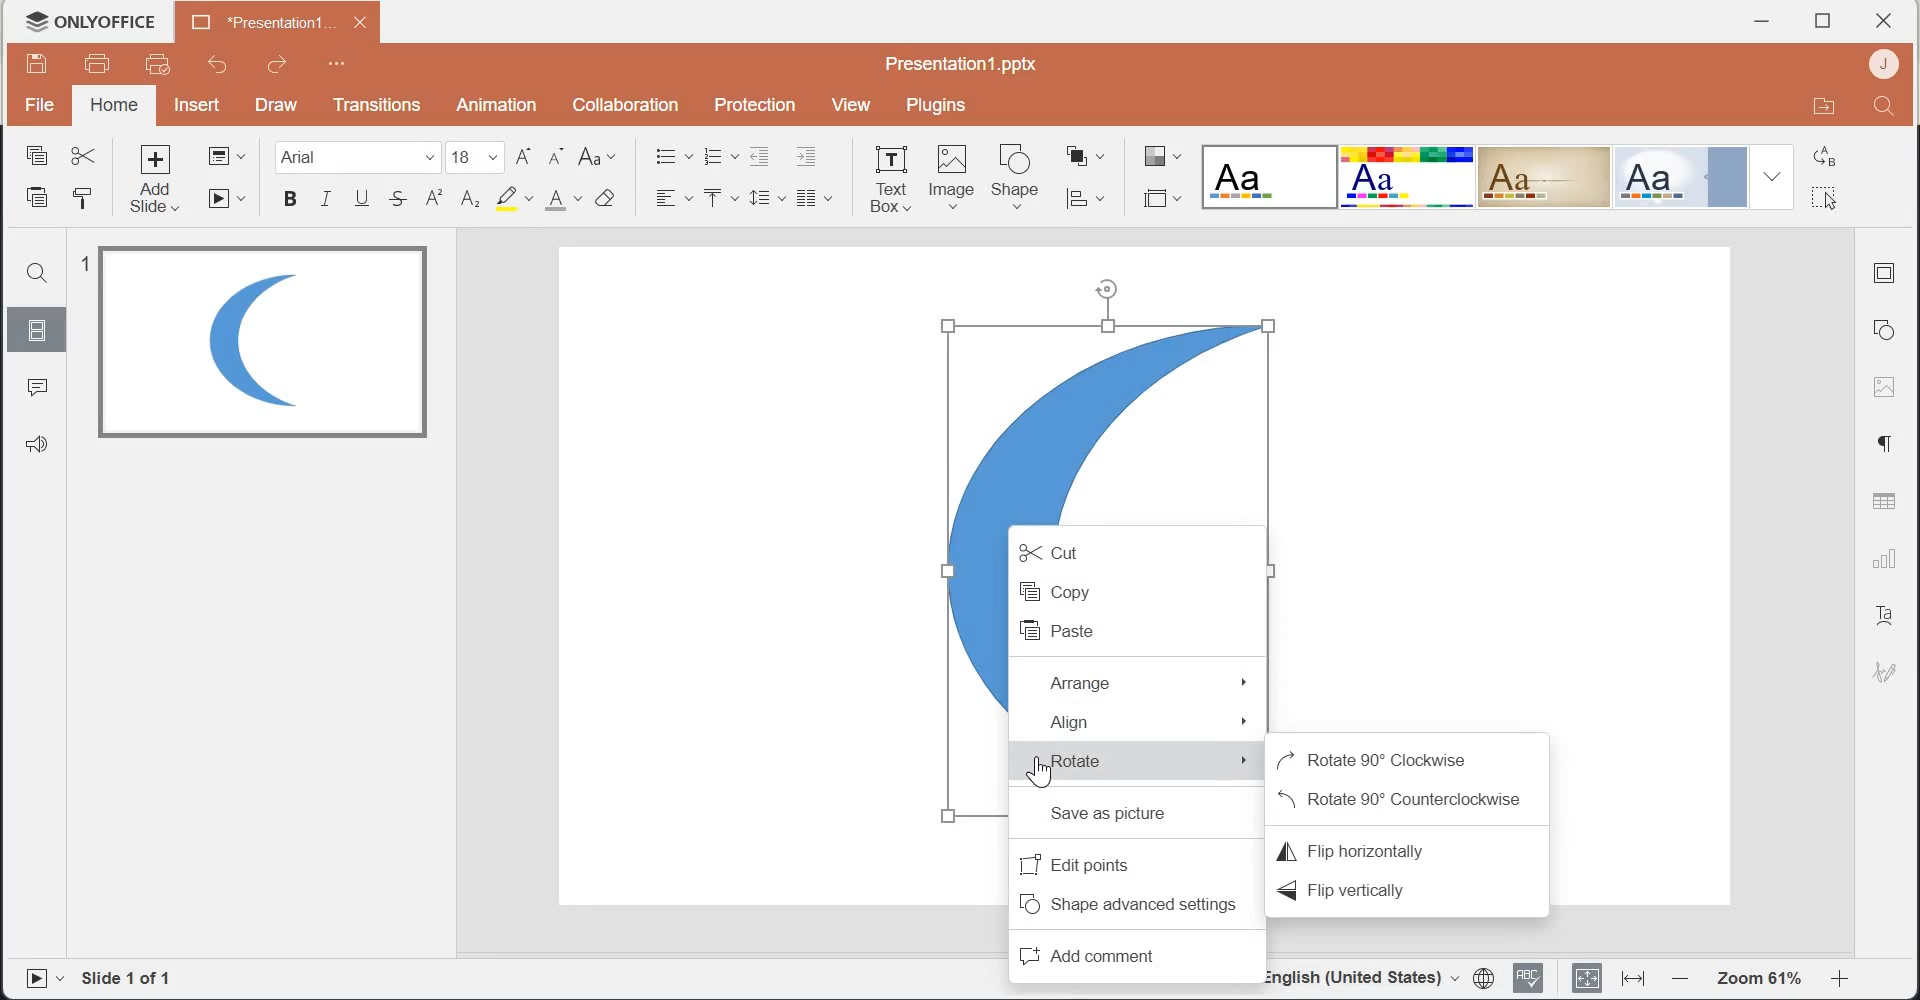 The image size is (1920, 1000). What do you see at coordinates (85, 156) in the screenshot?
I see `Cut` at bounding box center [85, 156].